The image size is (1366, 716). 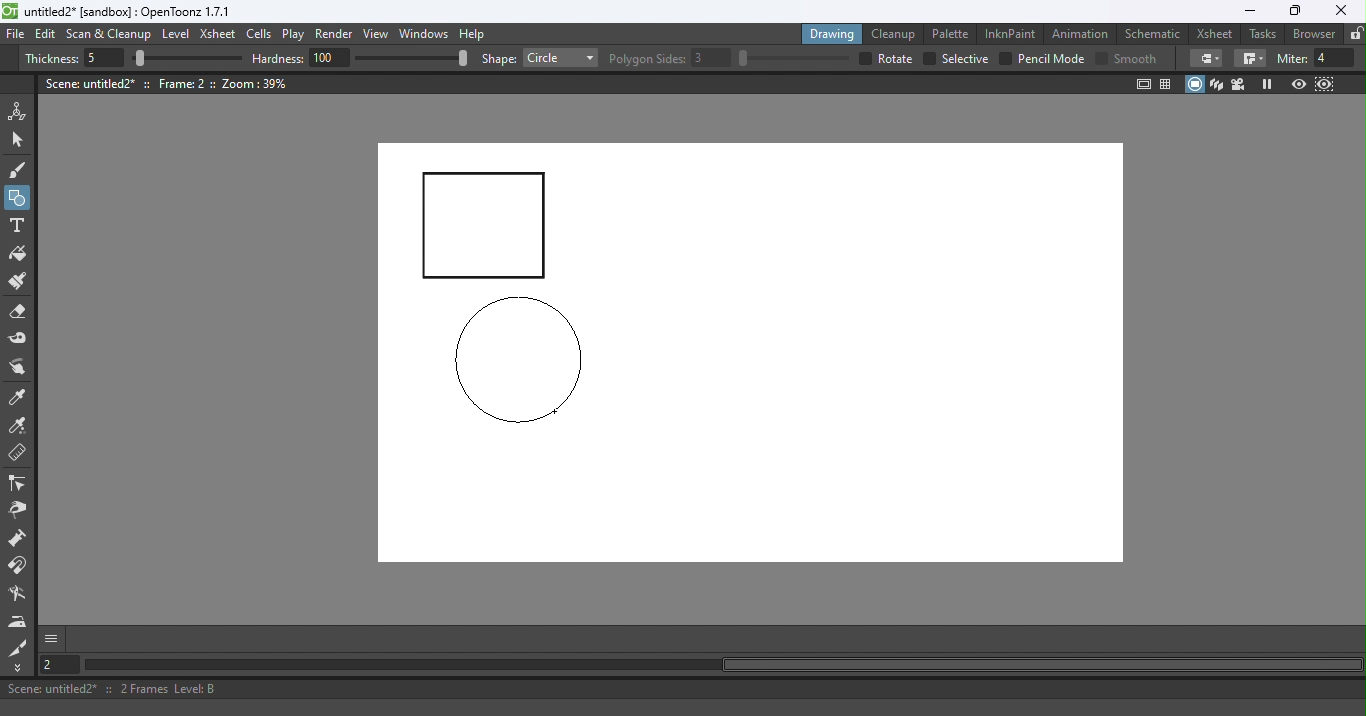 What do you see at coordinates (425, 35) in the screenshot?
I see `Windows` at bounding box center [425, 35].